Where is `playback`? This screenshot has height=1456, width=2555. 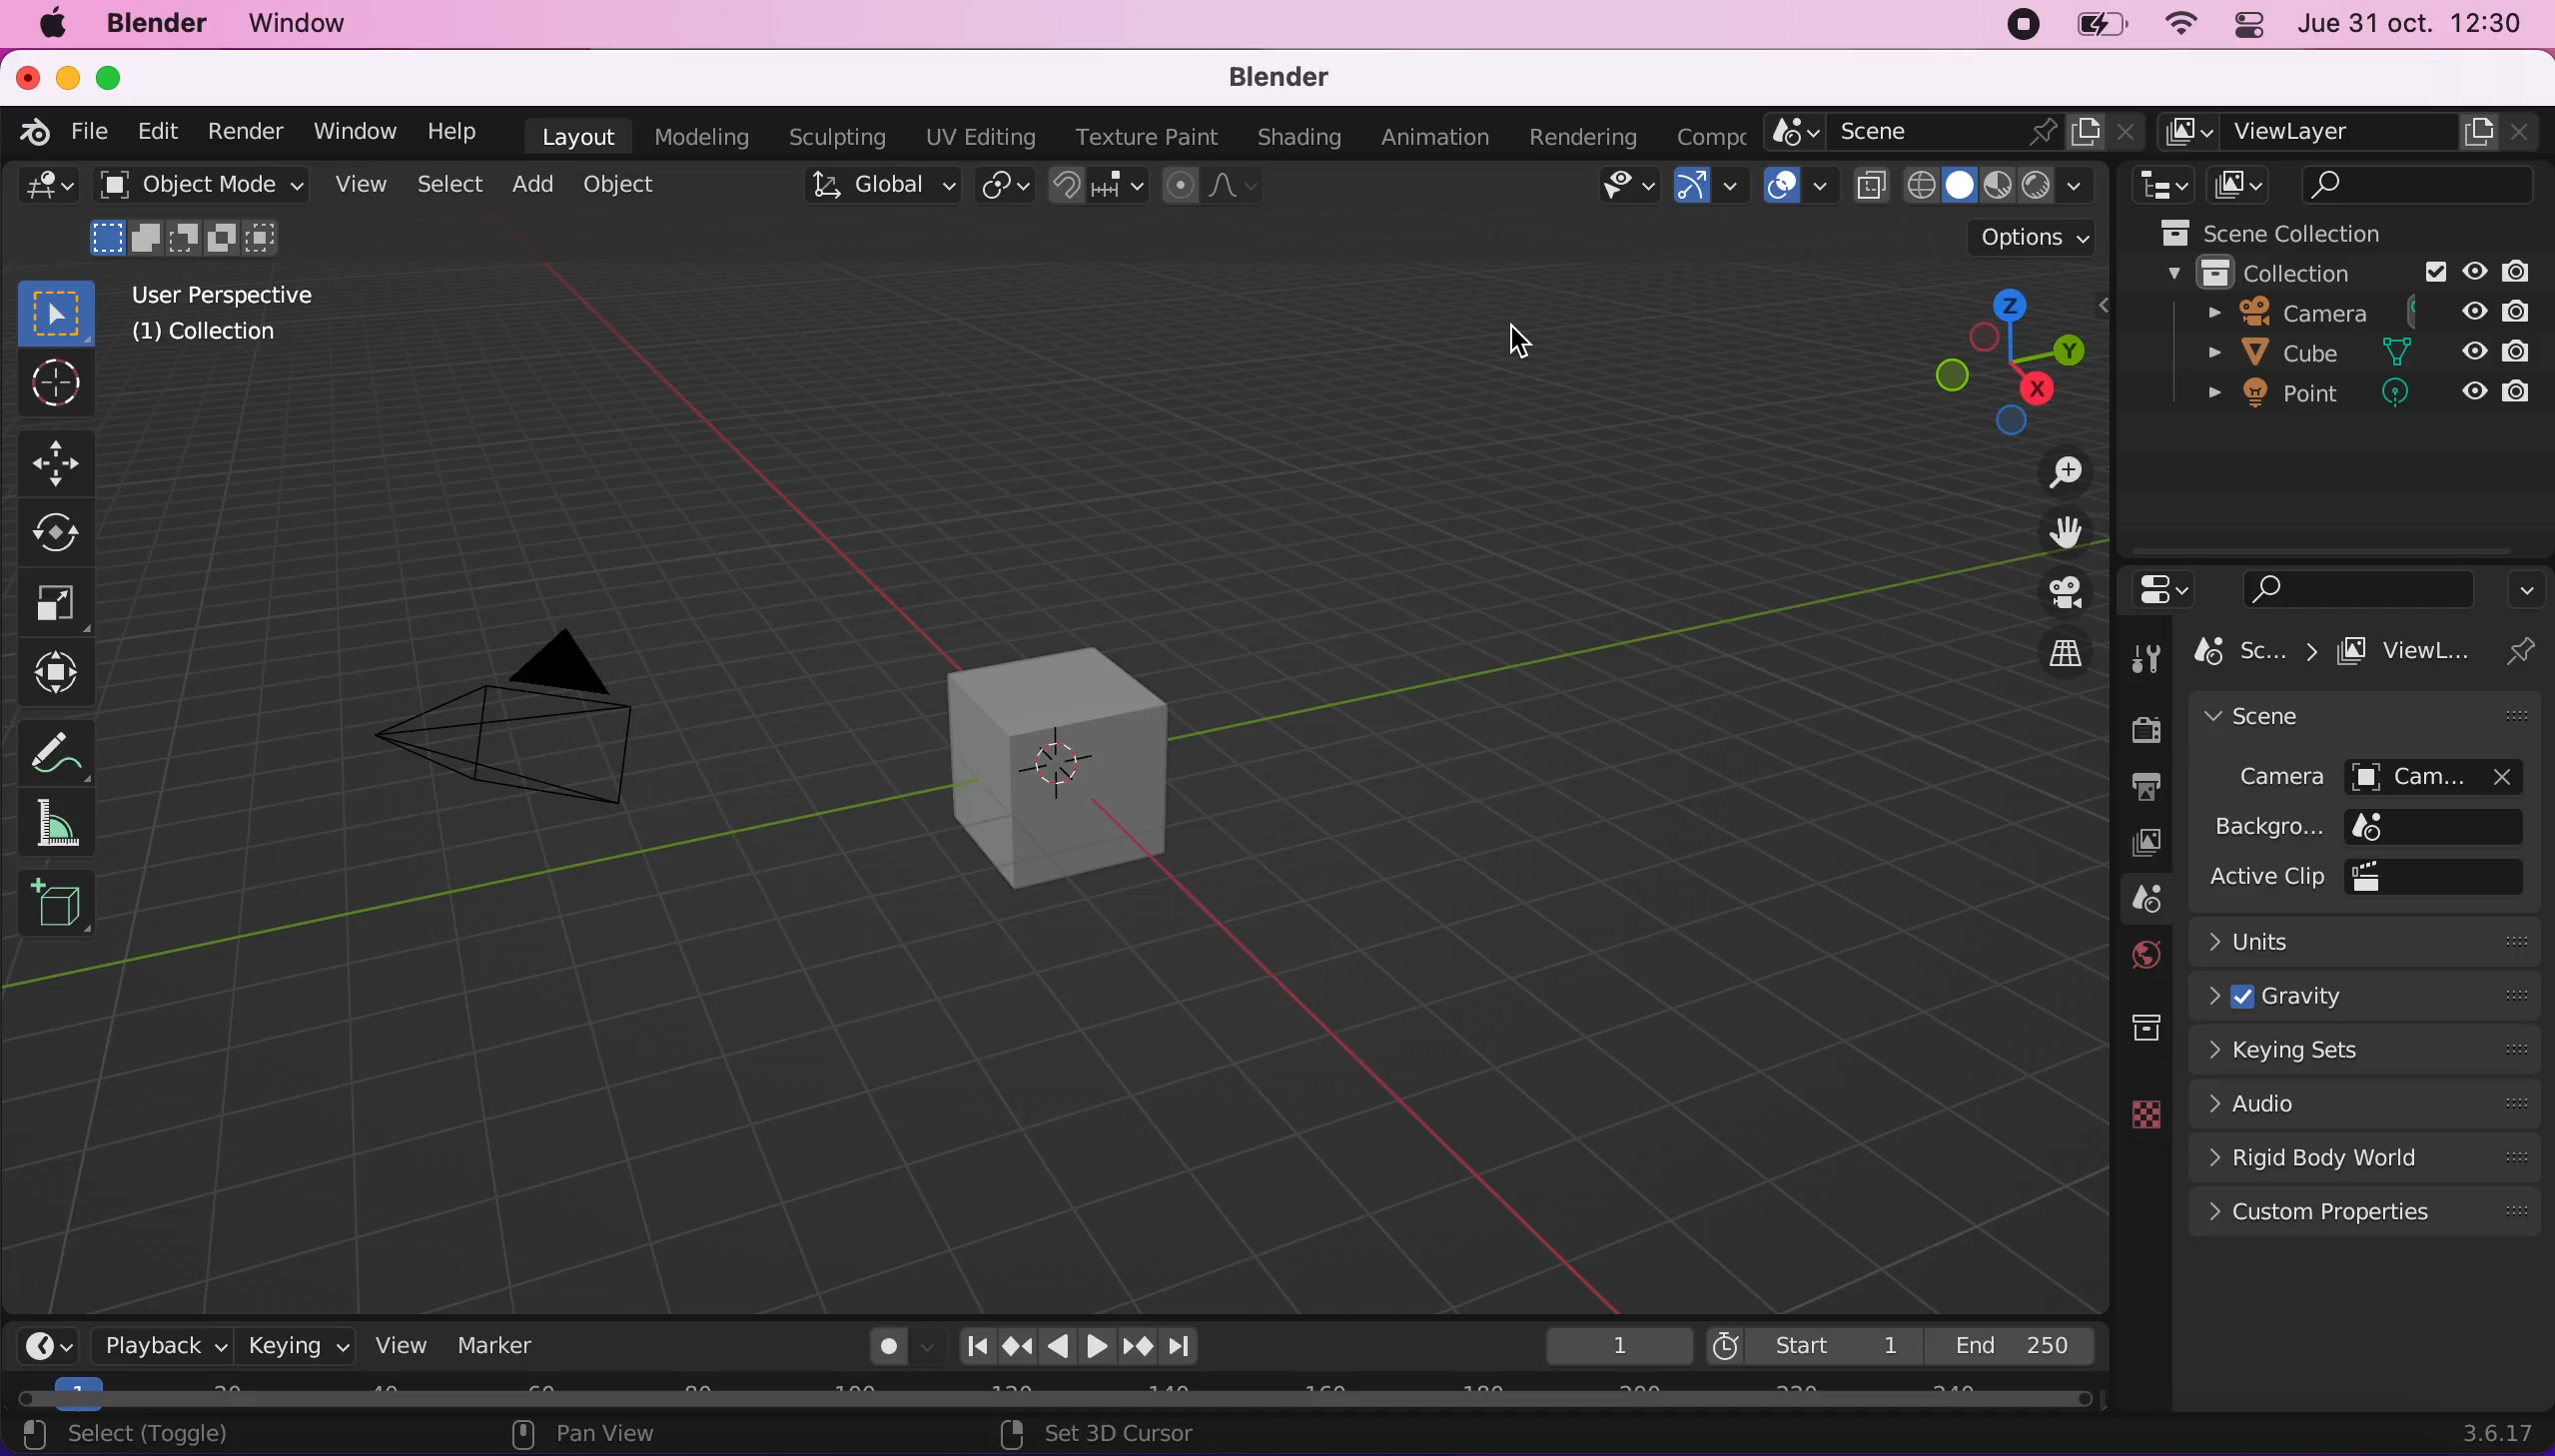 playback is located at coordinates (152, 1343).